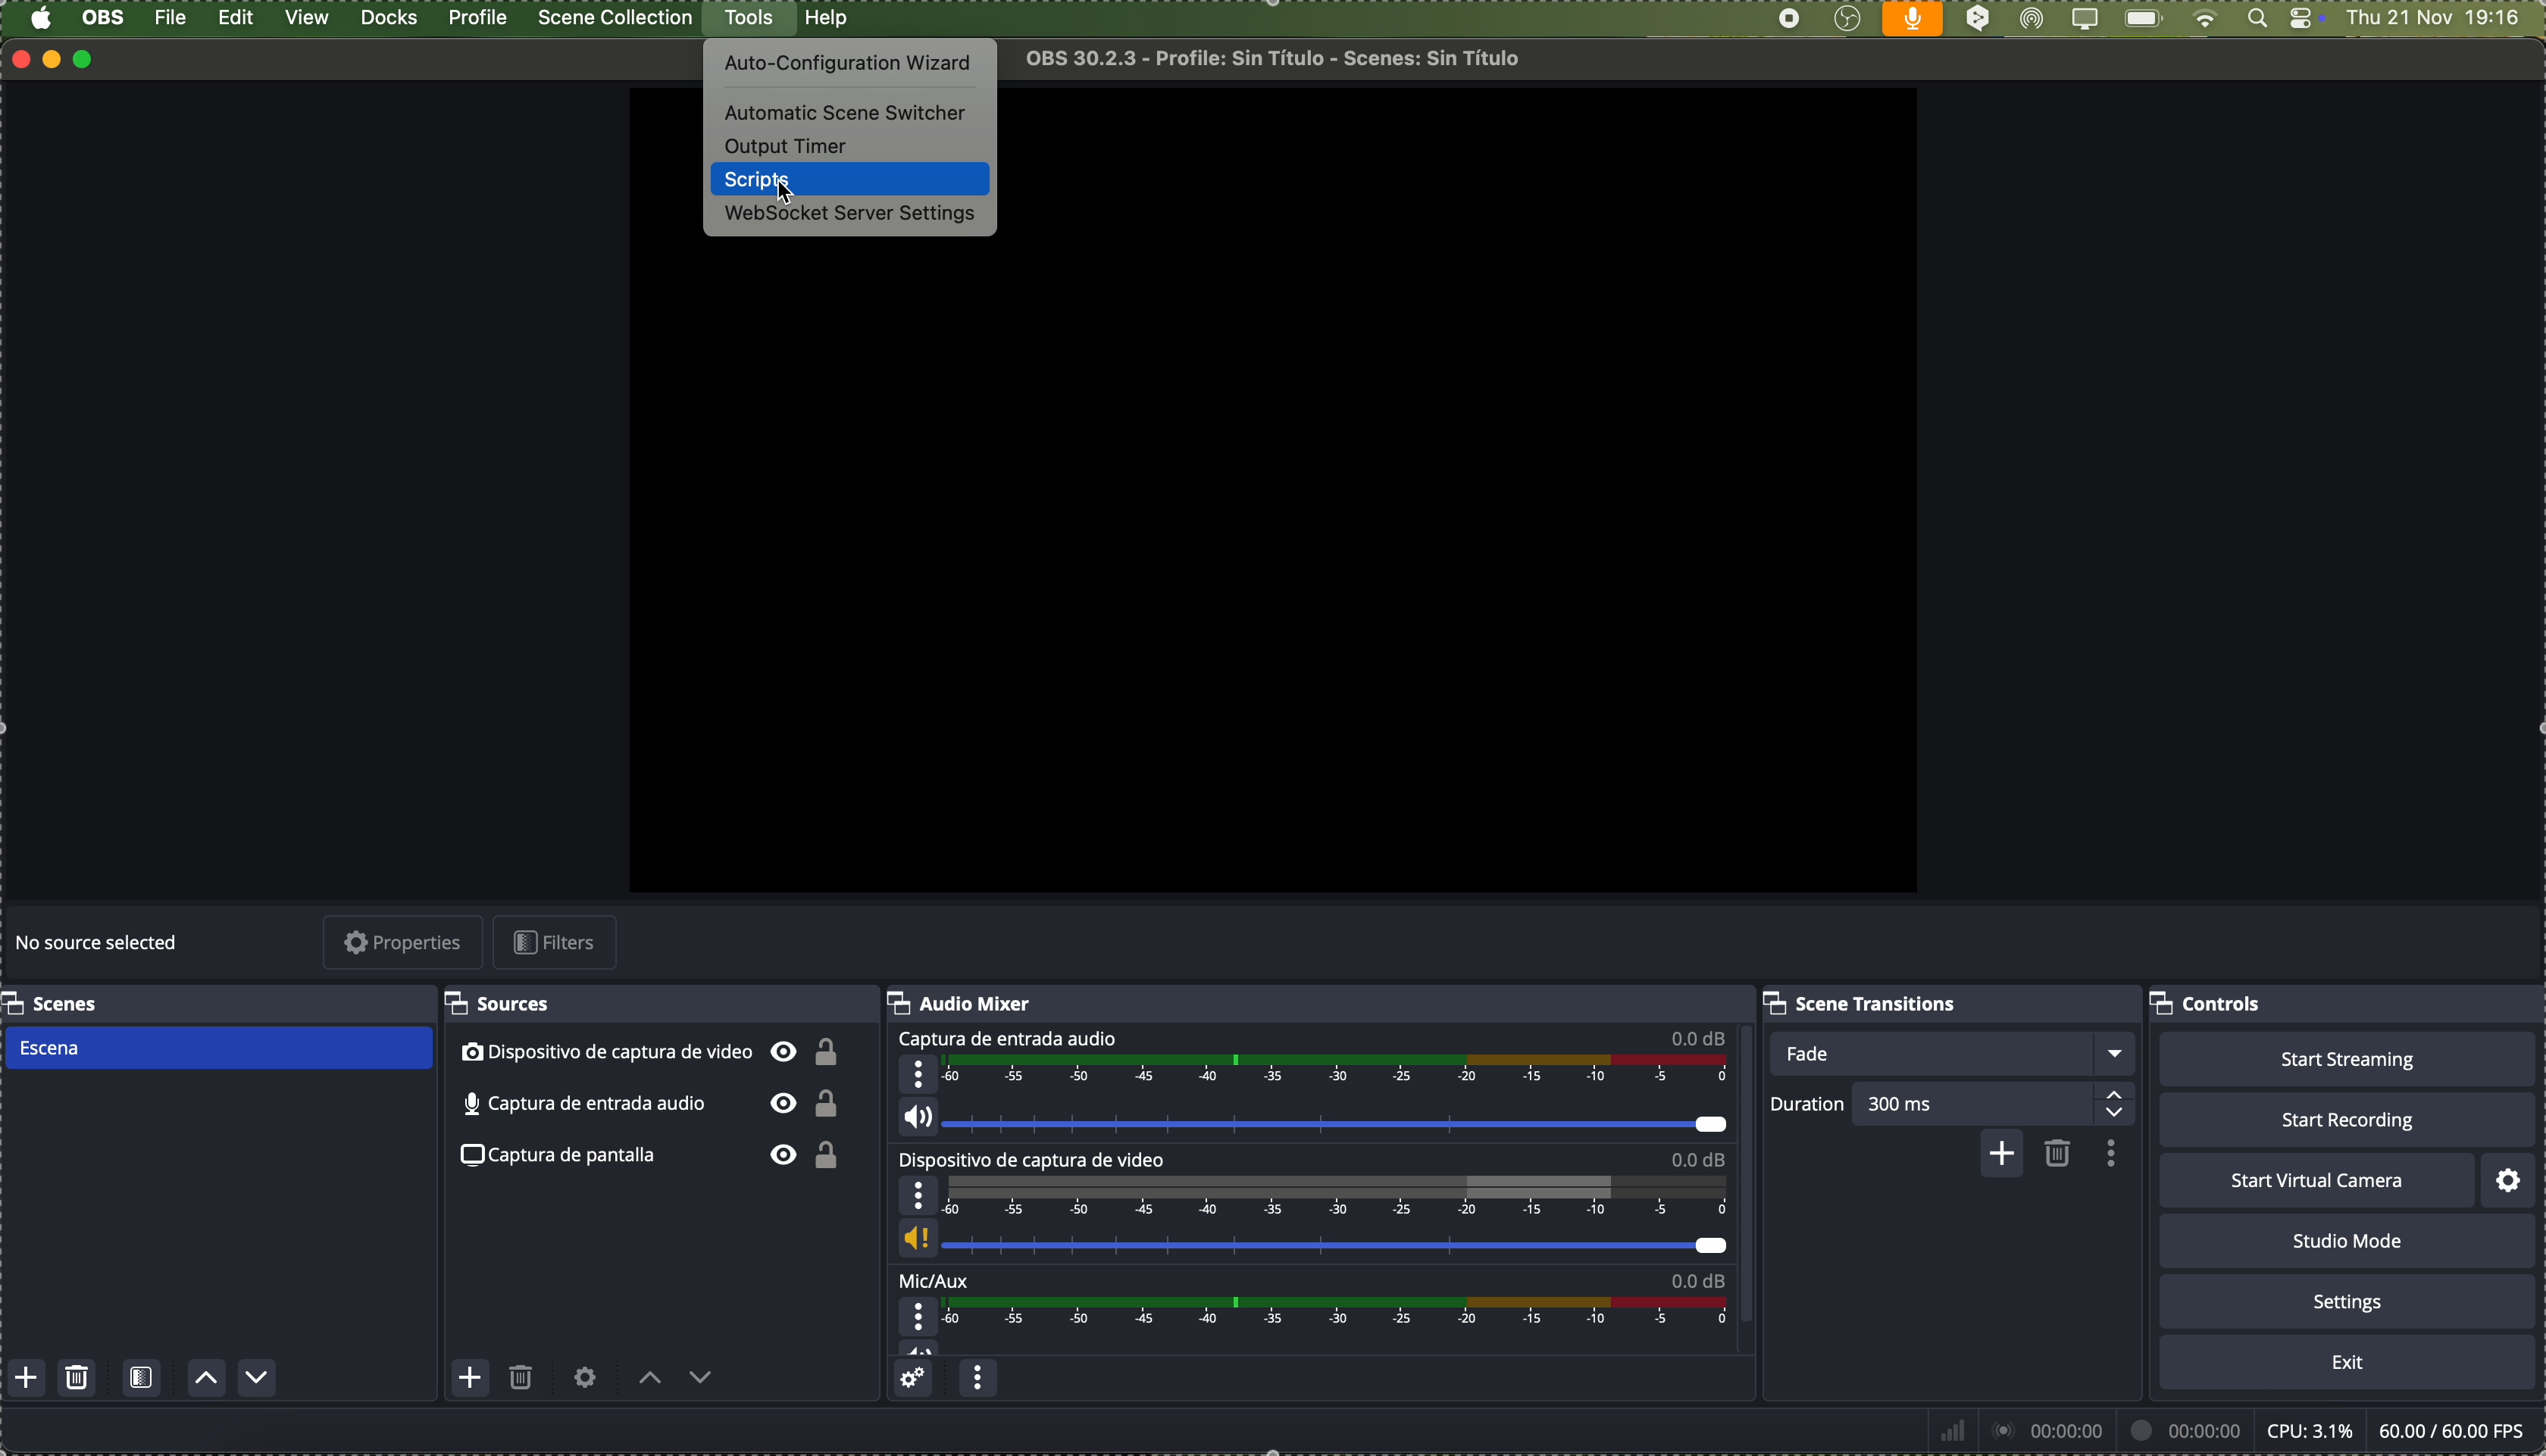 Image resolution: width=2546 pixels, height=1456 pixels. Describe the element at coordinates (560, 942) in the screenshot. I see `filters` at that location.